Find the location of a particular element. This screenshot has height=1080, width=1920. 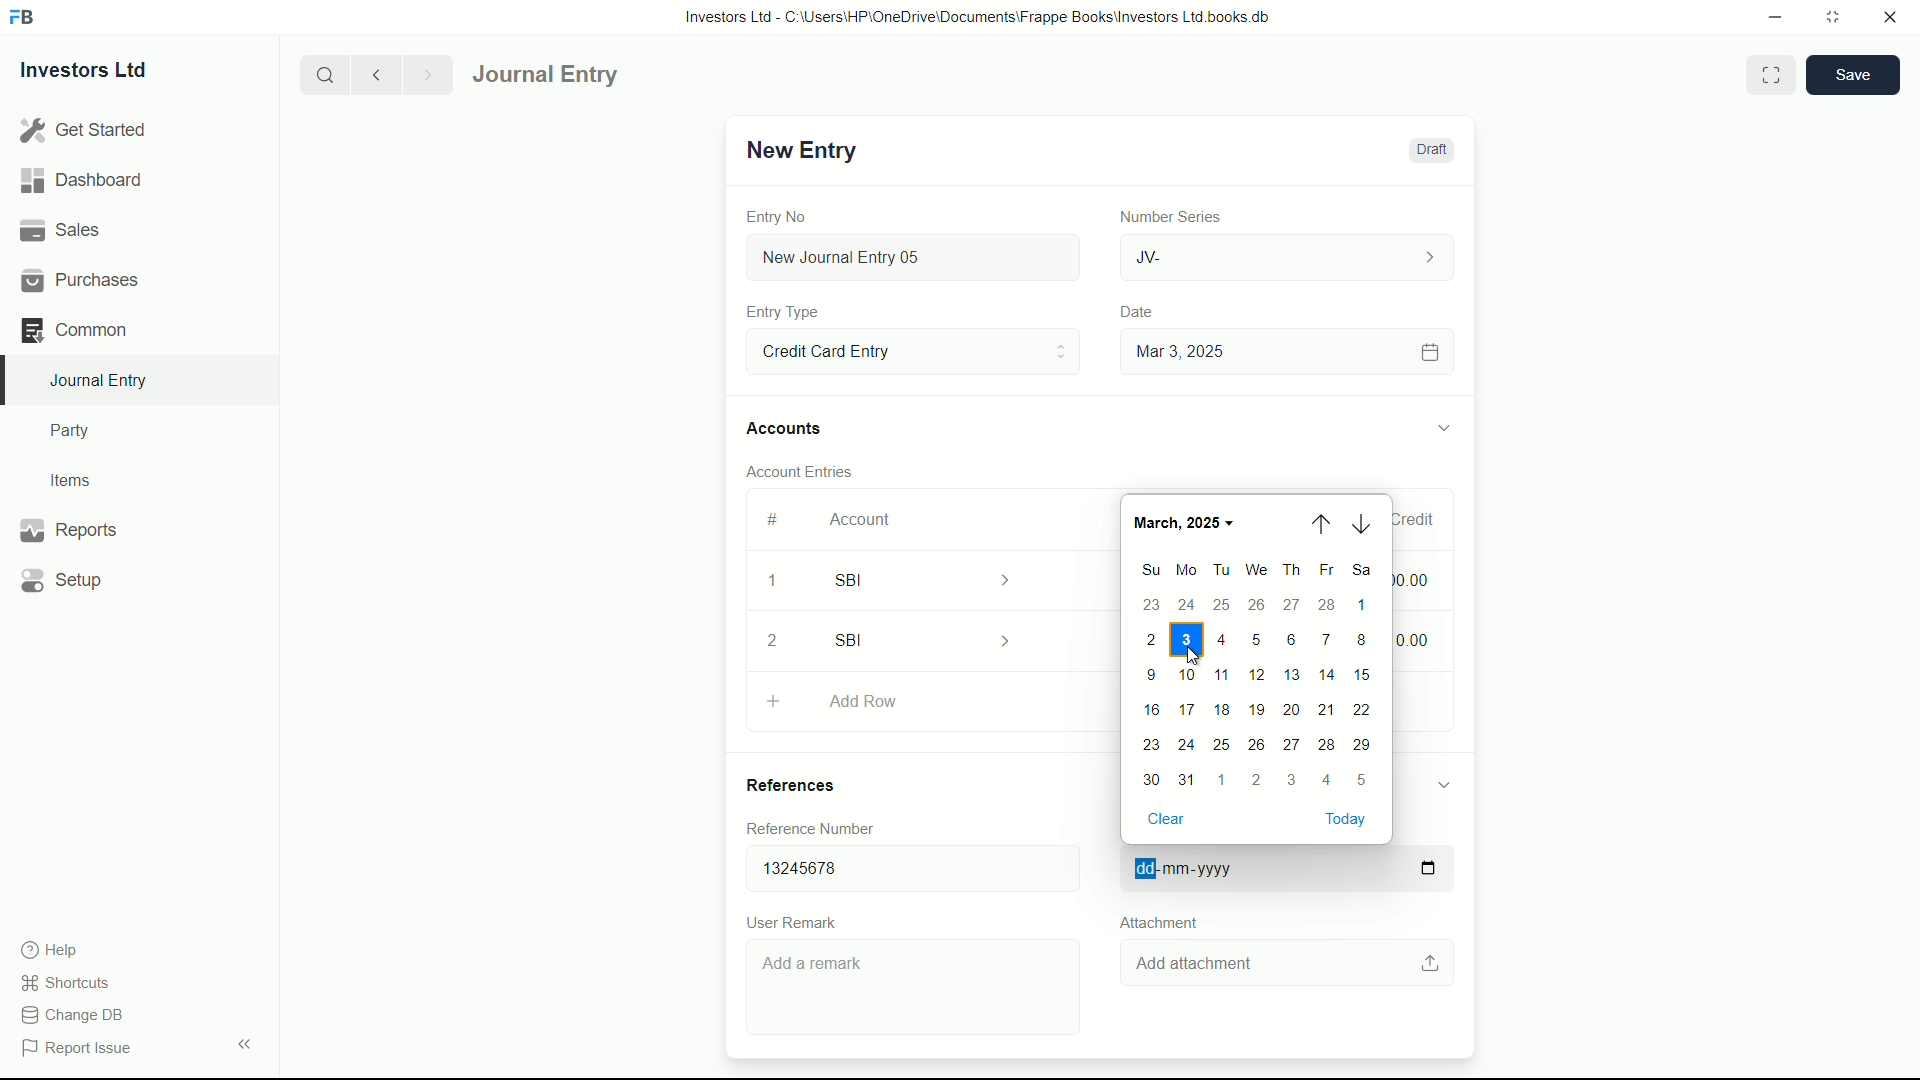

FrappeBooks logo is located at coordinates (22, 18).